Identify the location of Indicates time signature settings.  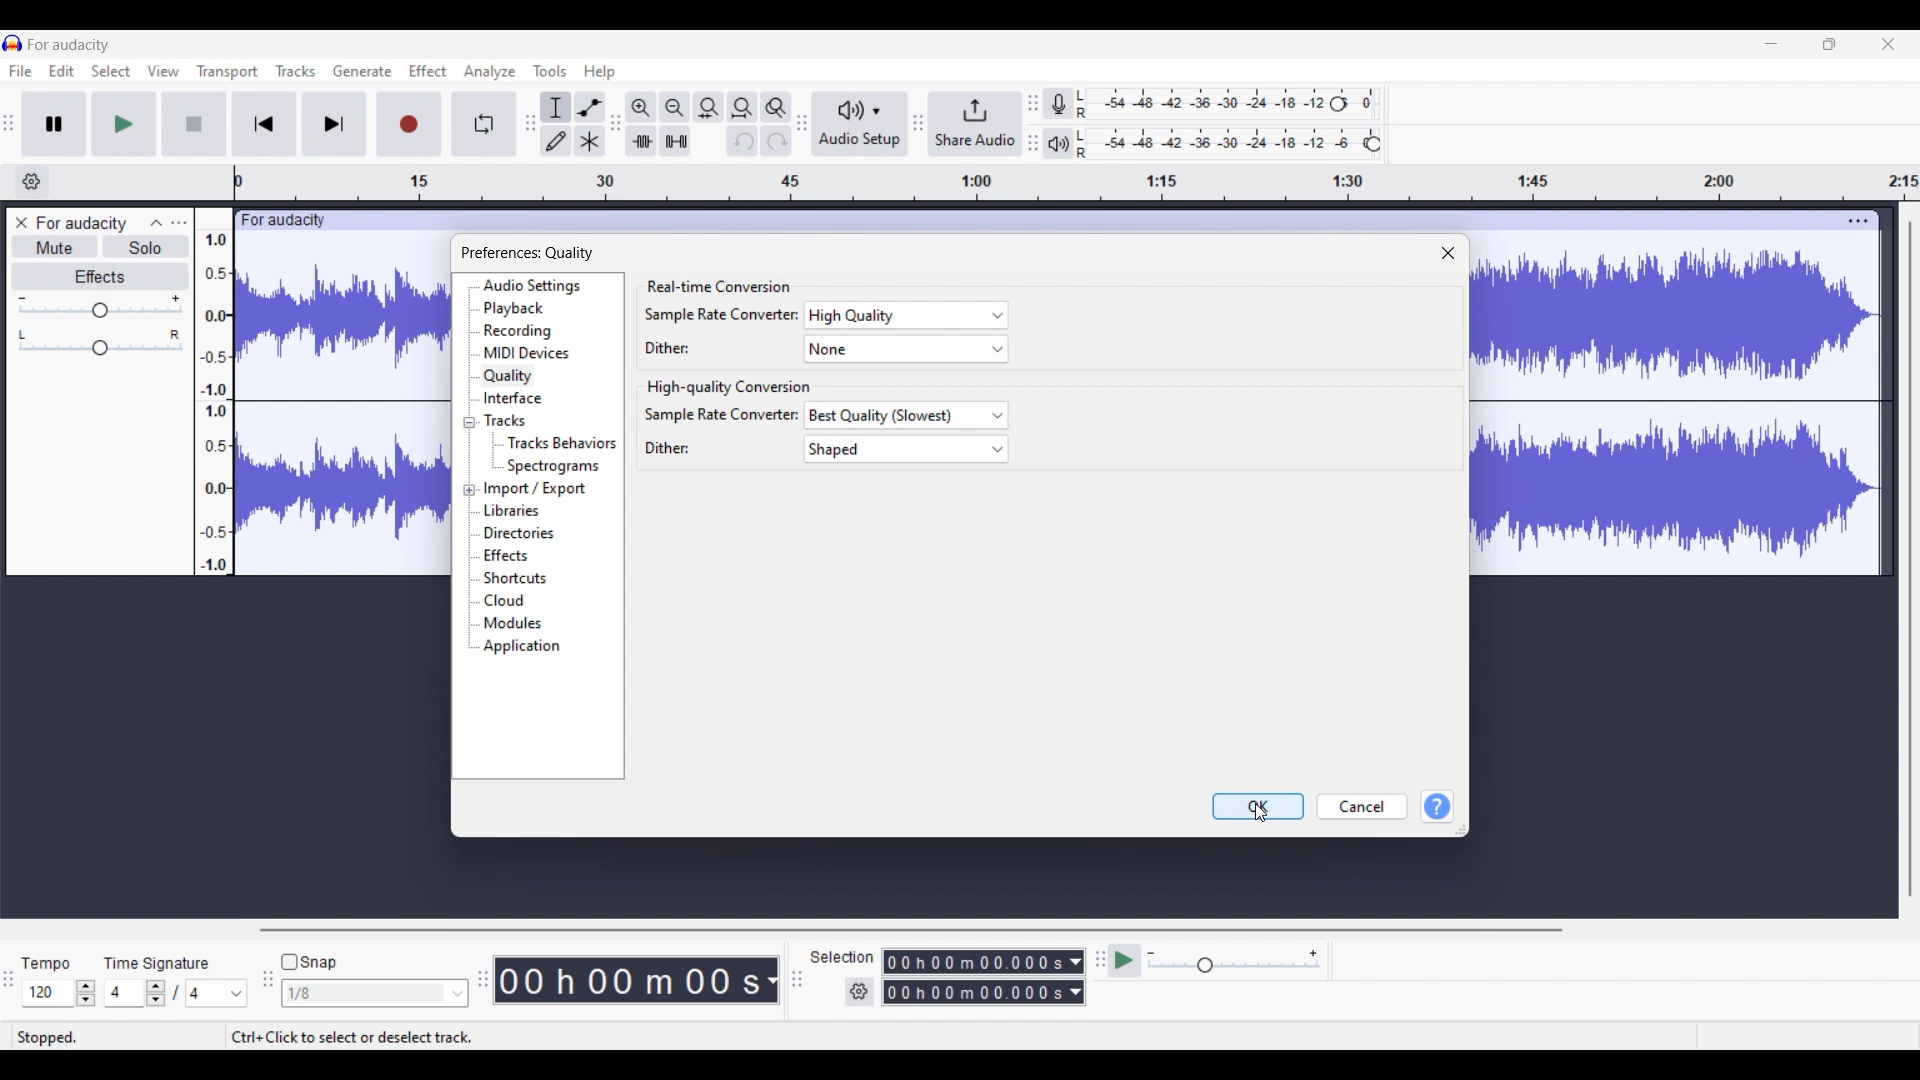
(157, 963).